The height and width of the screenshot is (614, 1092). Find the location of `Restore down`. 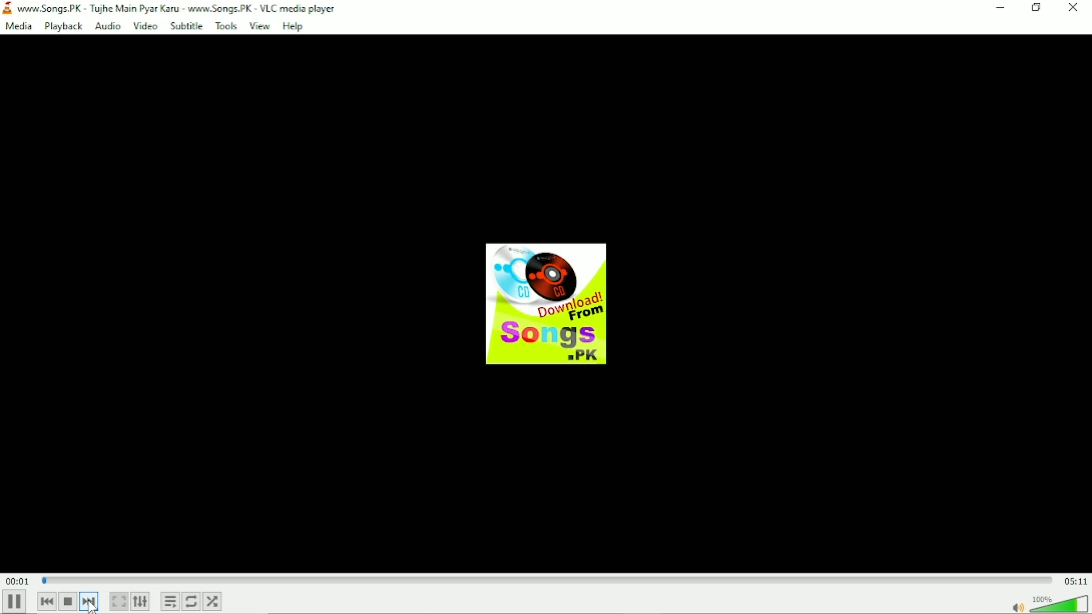

Restore down is located at coordinates (1036, 7).